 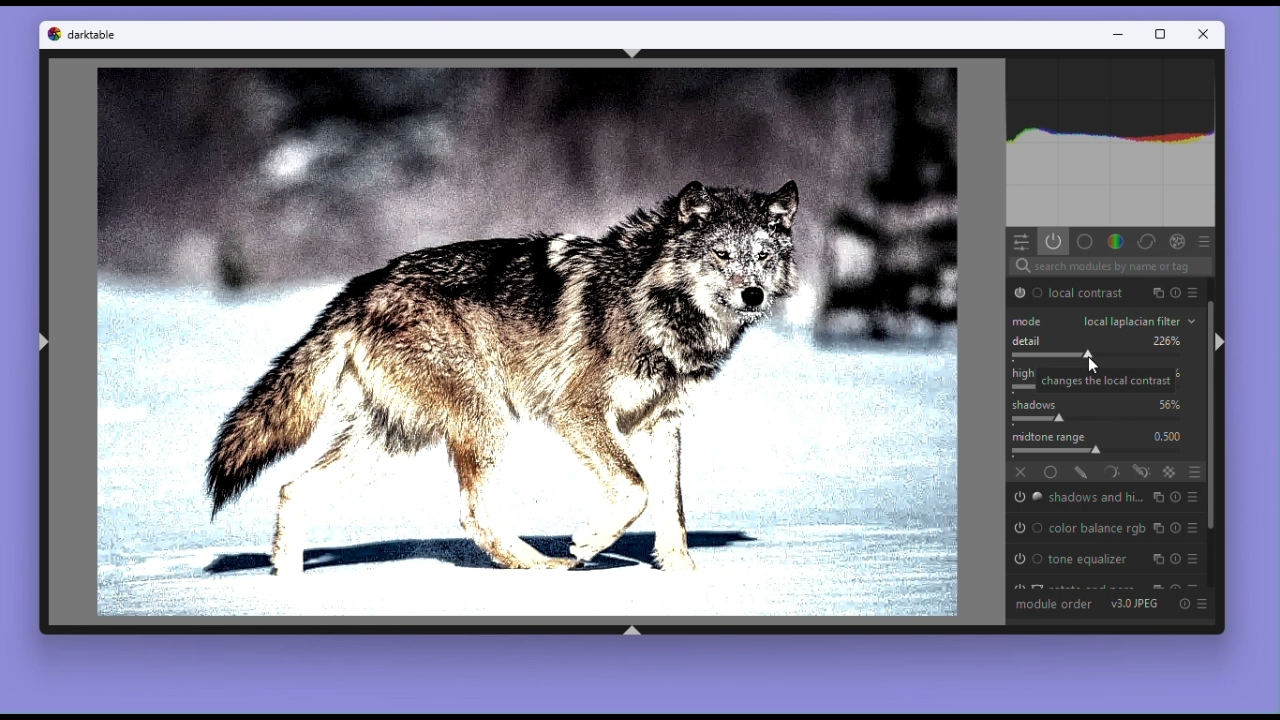 What do you see at coordinates (1201, 601) in the screenshot?
I see `Present` at bounding box center [1201, 601].